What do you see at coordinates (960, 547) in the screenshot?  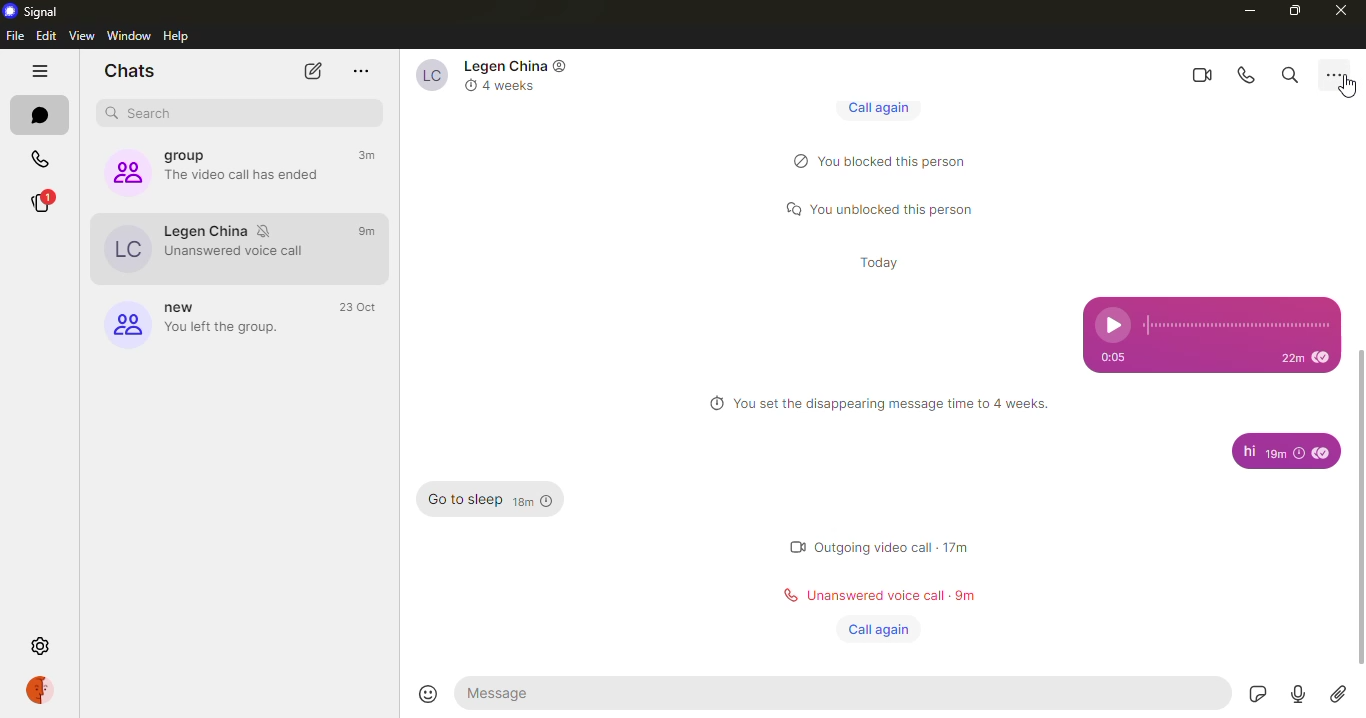 I see `time` at bounding box center [960, 547].